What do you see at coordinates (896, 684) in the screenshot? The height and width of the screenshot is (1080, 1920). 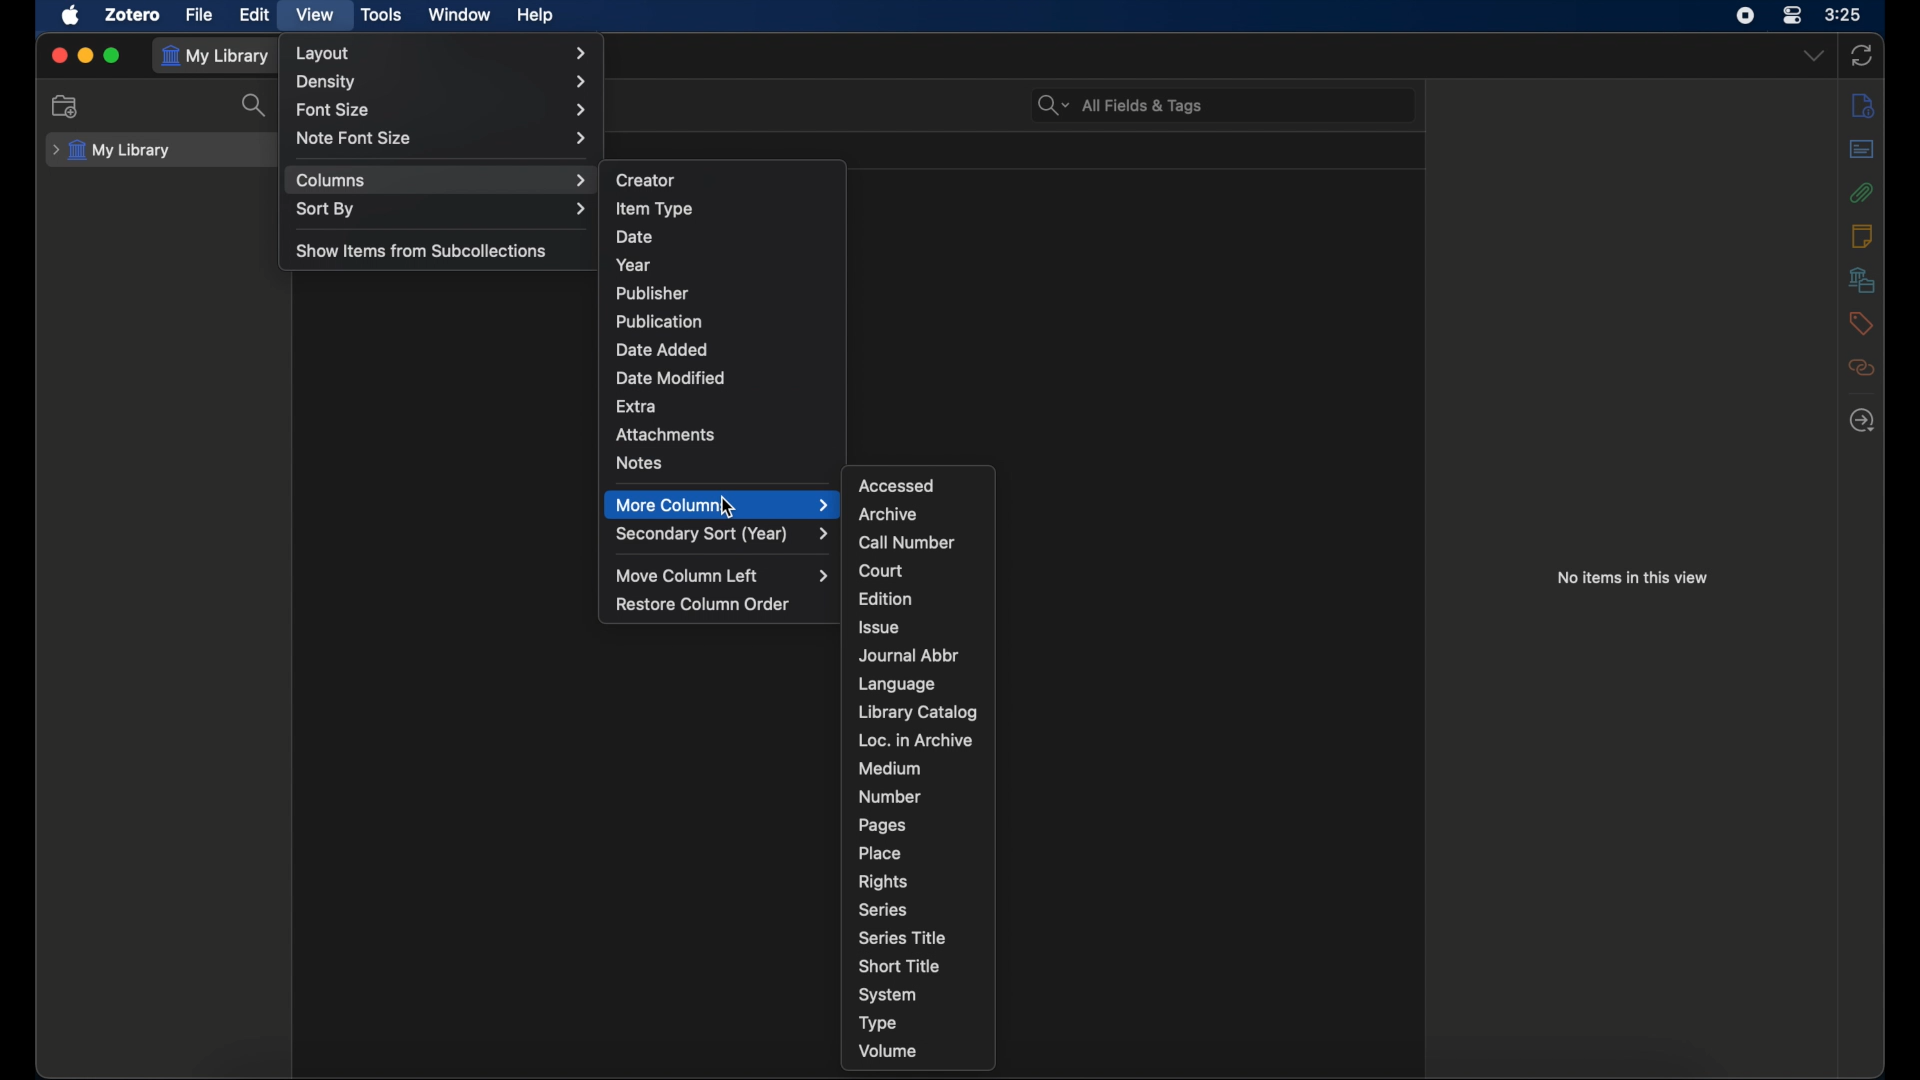 I see `language` at bounding box center [896, 684].